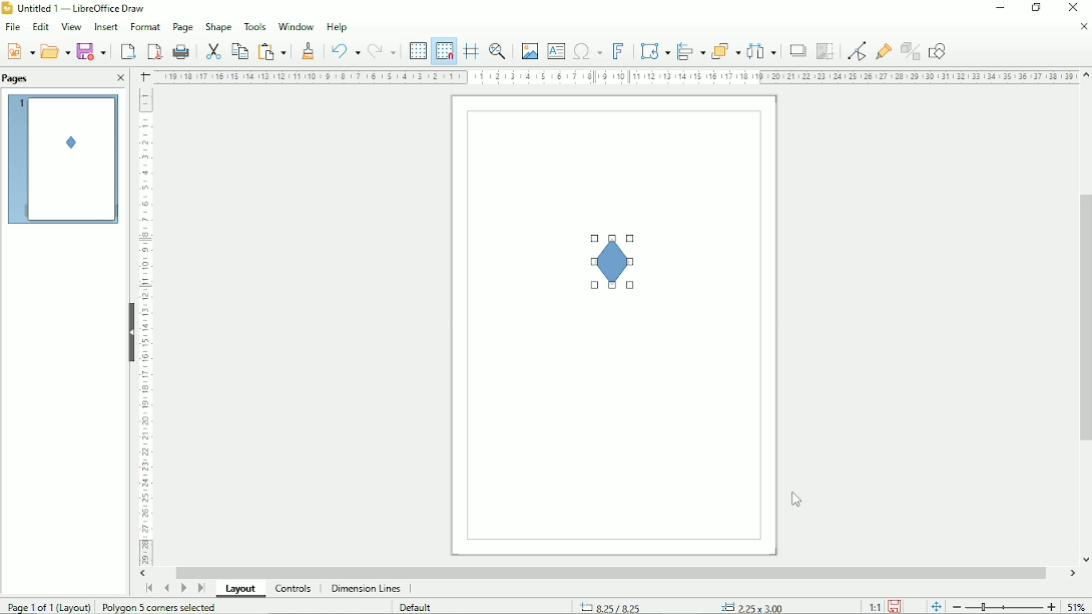  What do you see at coordinates (444, 50) in the screenshot?
I see `Snap to grid` at bounding box center [444, 50].